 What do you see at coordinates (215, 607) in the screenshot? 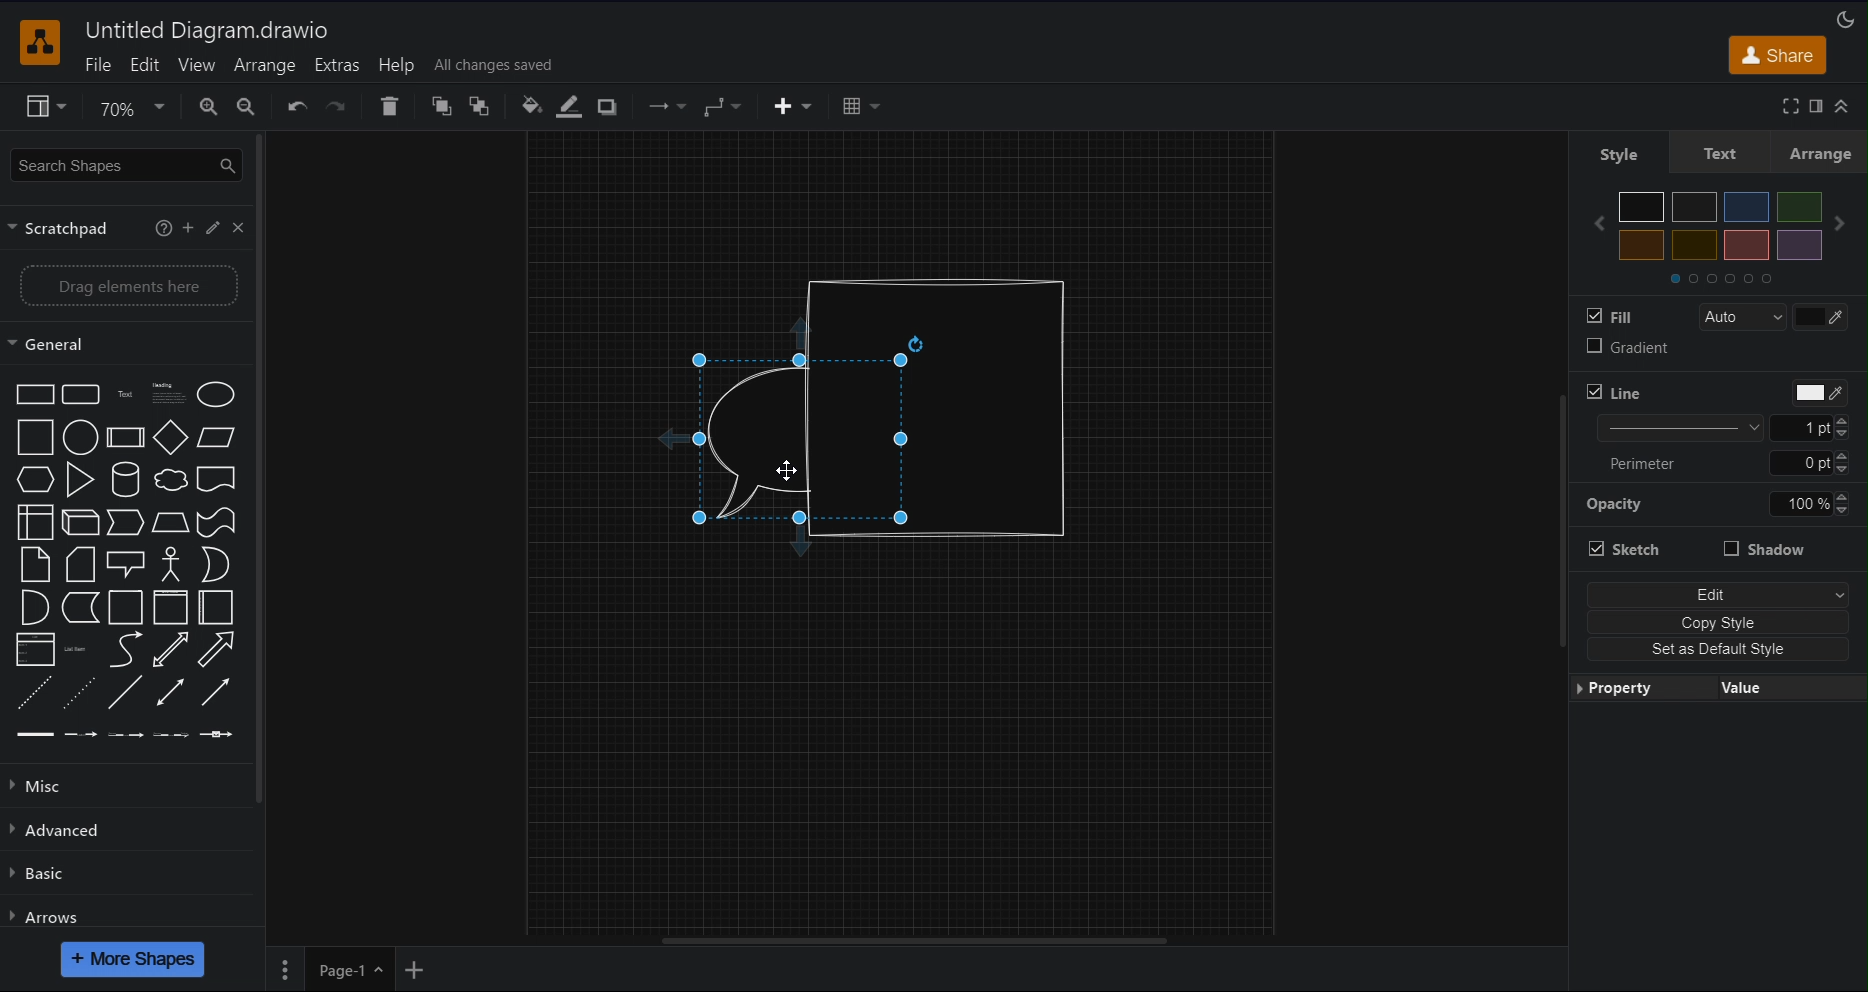
I see `Horizontal container` at bounding box center [215, 607].